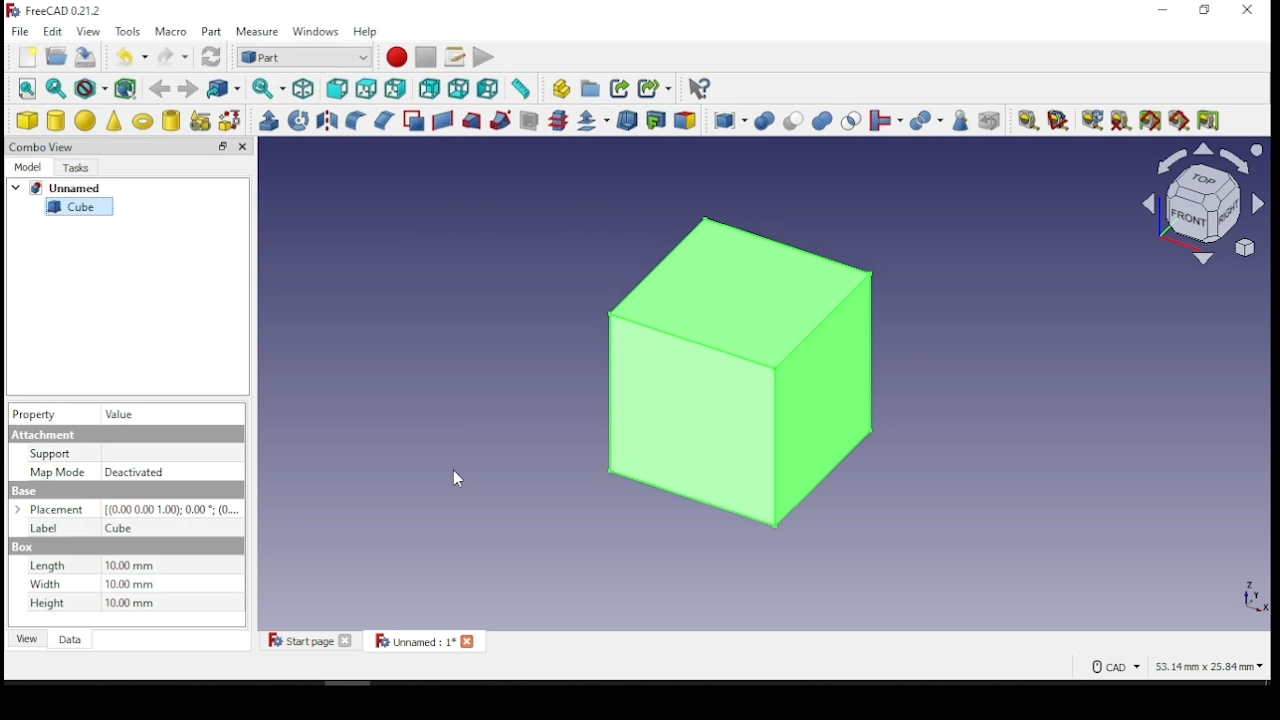  I want to click on bounding box, so click(128, 90).